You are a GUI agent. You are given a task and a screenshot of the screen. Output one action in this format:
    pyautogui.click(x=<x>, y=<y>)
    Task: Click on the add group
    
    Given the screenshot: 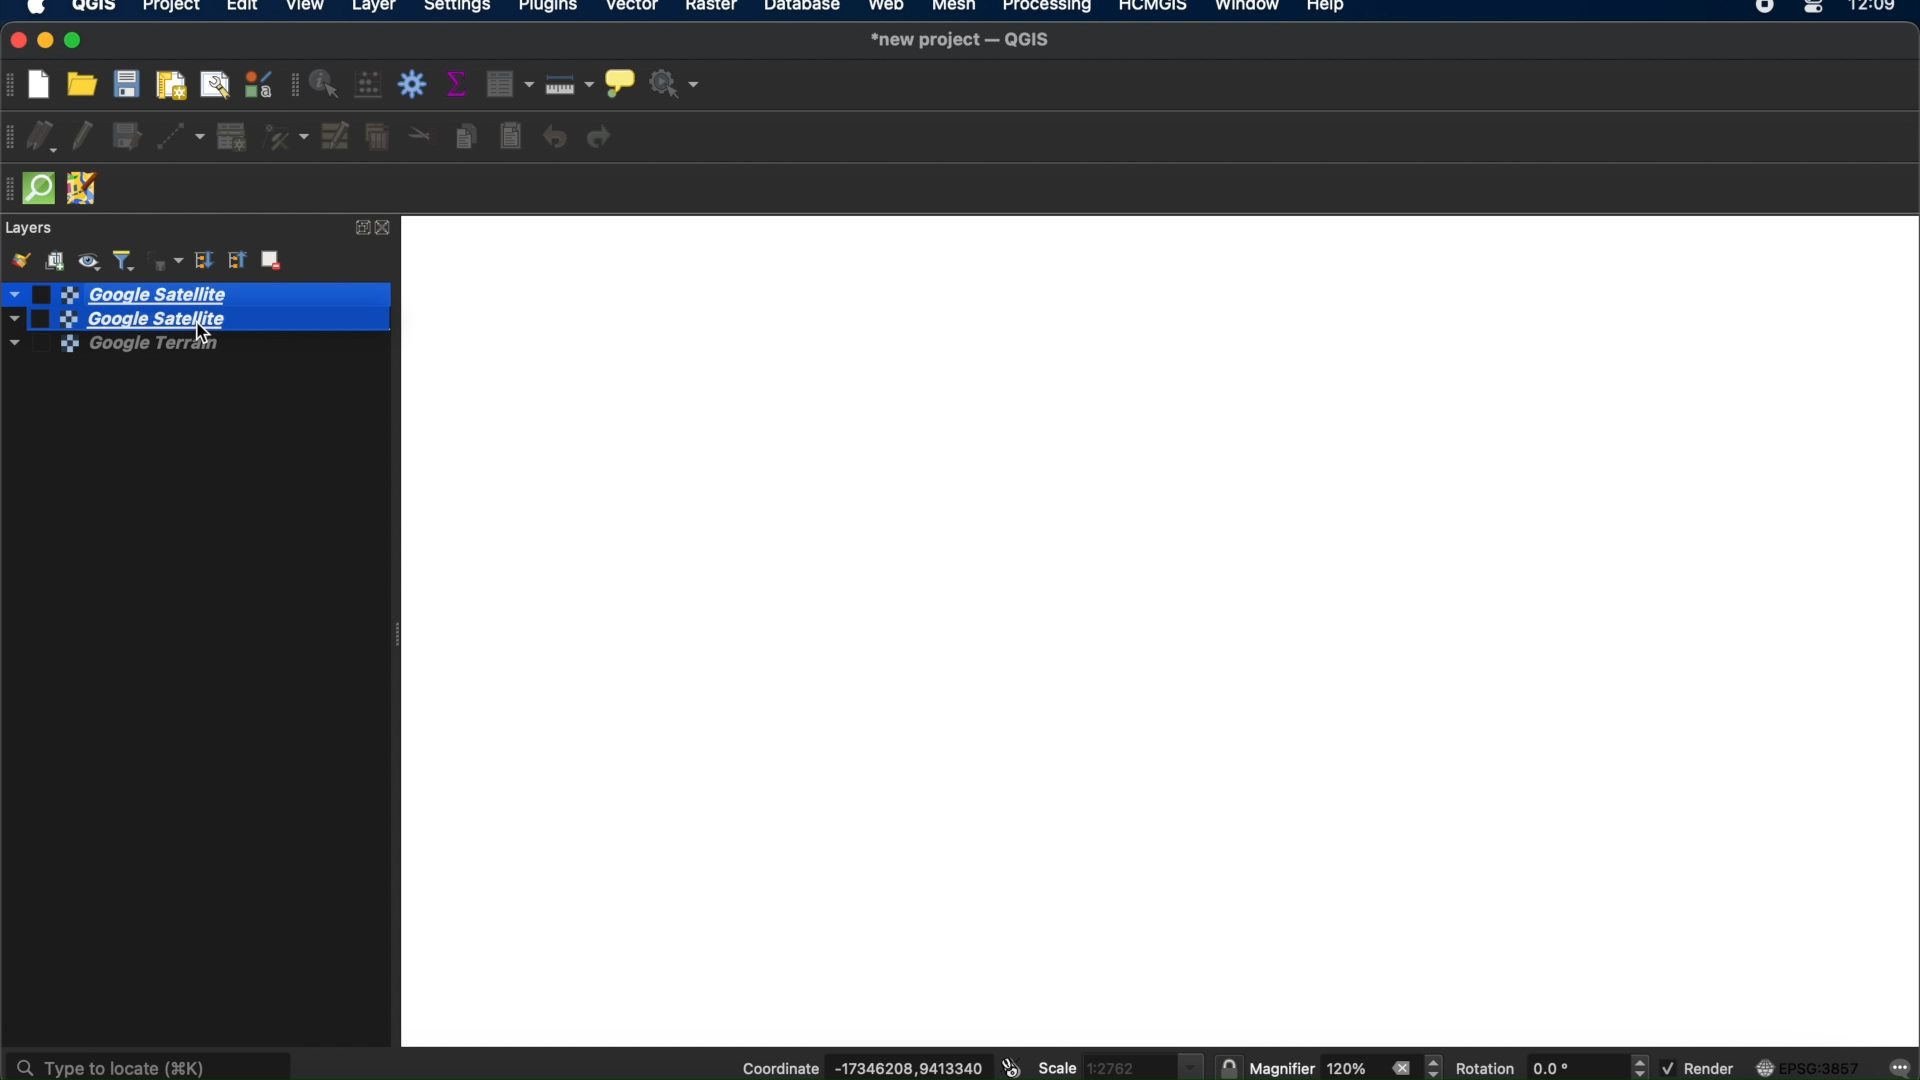 What is the action you would take?
    pyautogui.click(x=58, y=260)
    